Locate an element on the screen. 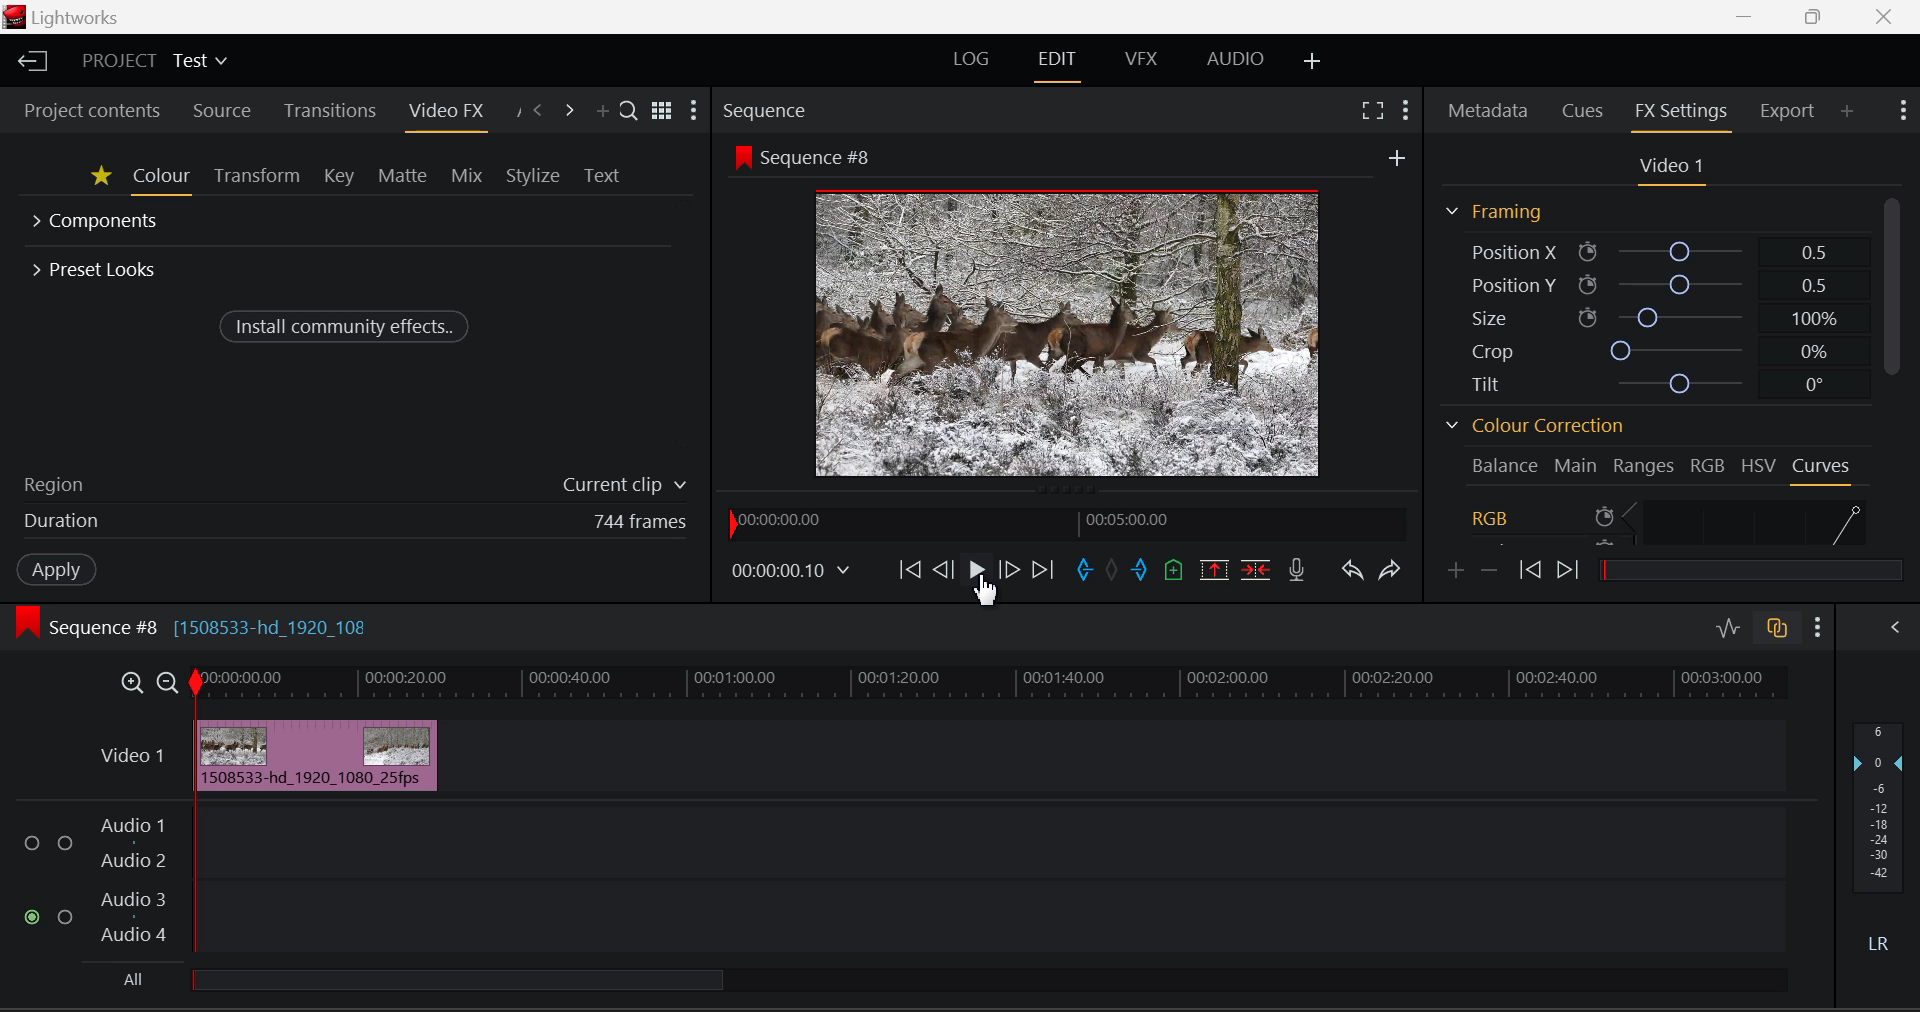 The image size is (1920, 1012). Mix is located at coordinates (468, 177).